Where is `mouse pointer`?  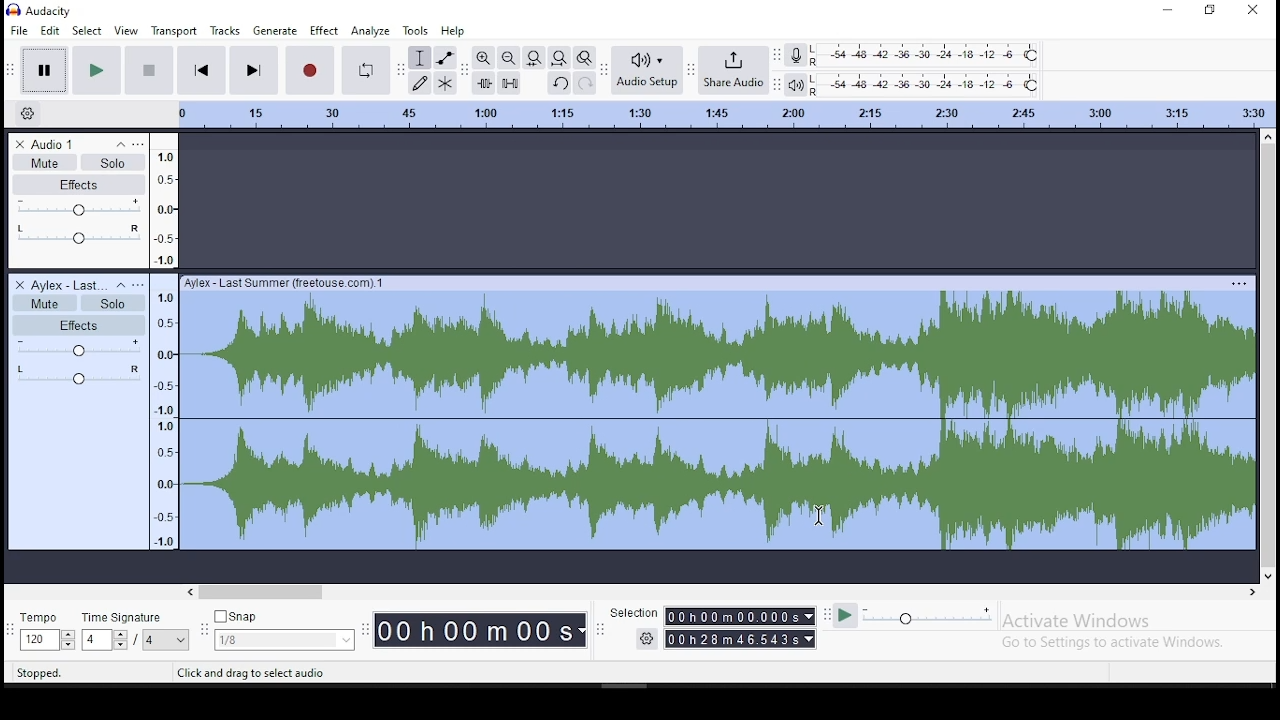
mouse pointer is located at coordinates (816, 514).